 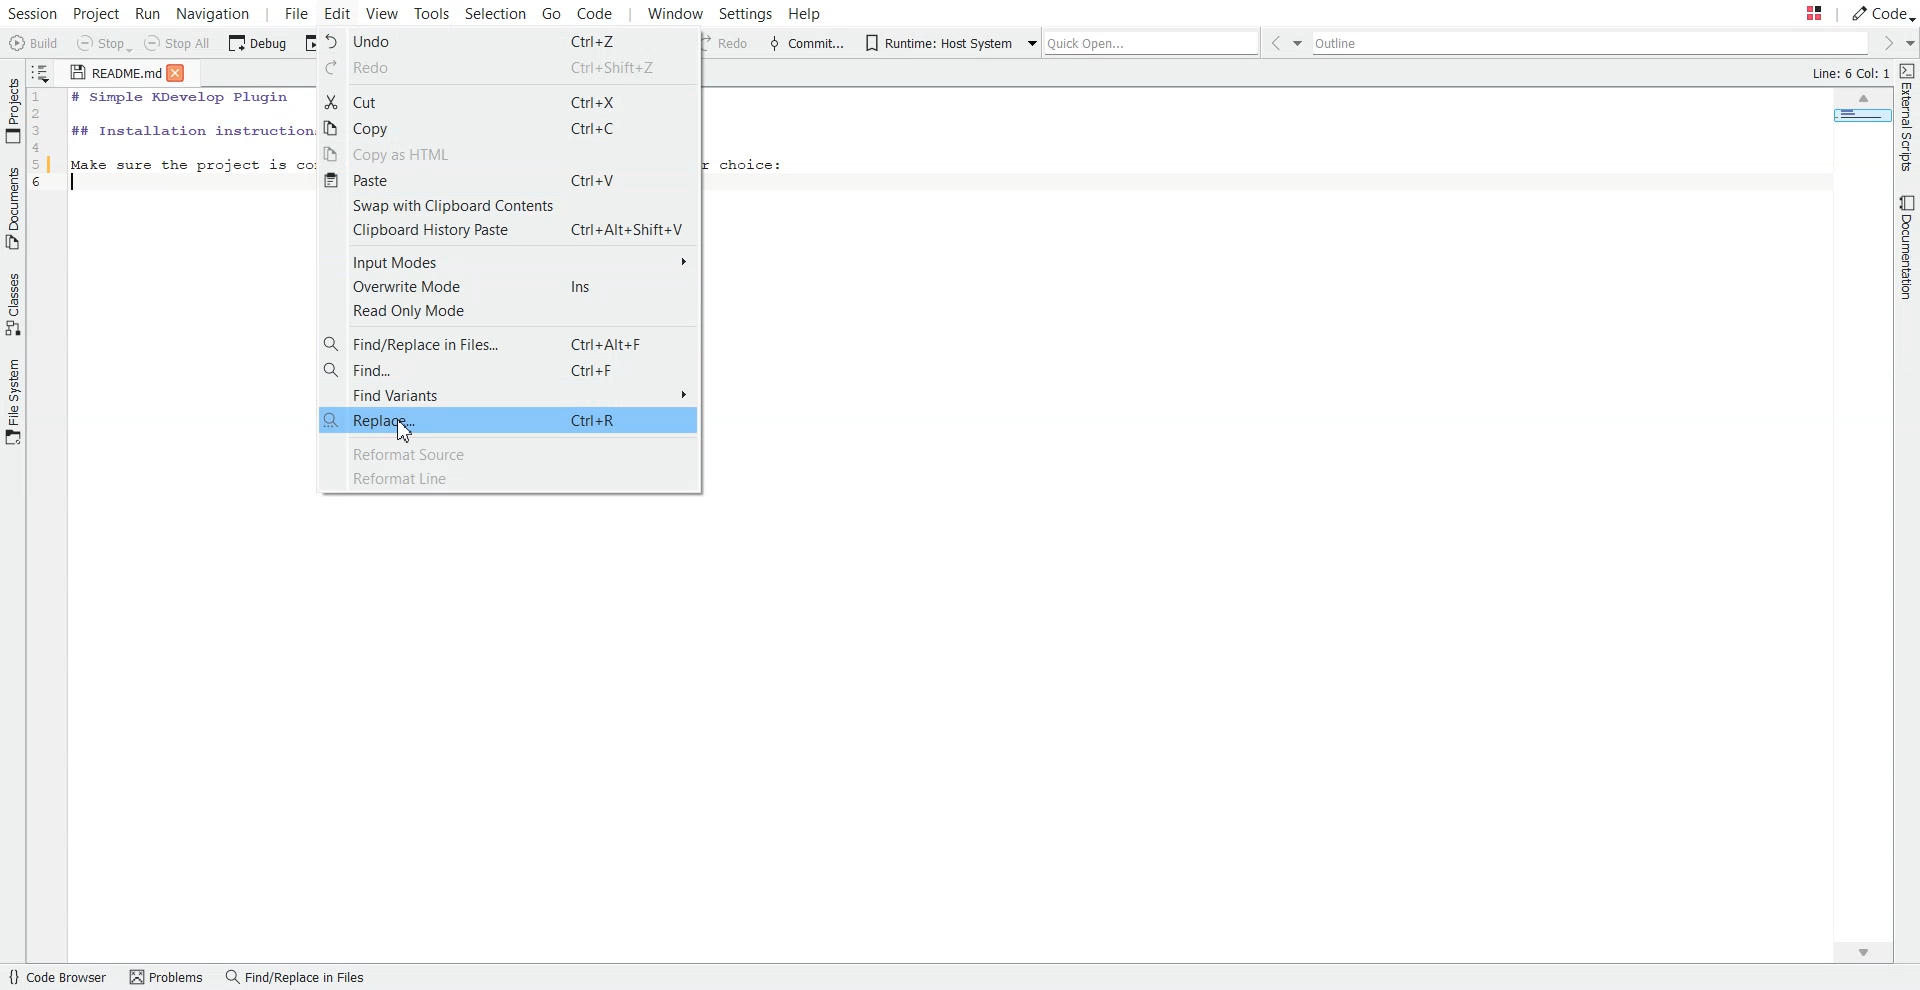 What do you see at coordinates (12, 304) in the screenshot?
I see `Classes` at bounding box center [12, 304].